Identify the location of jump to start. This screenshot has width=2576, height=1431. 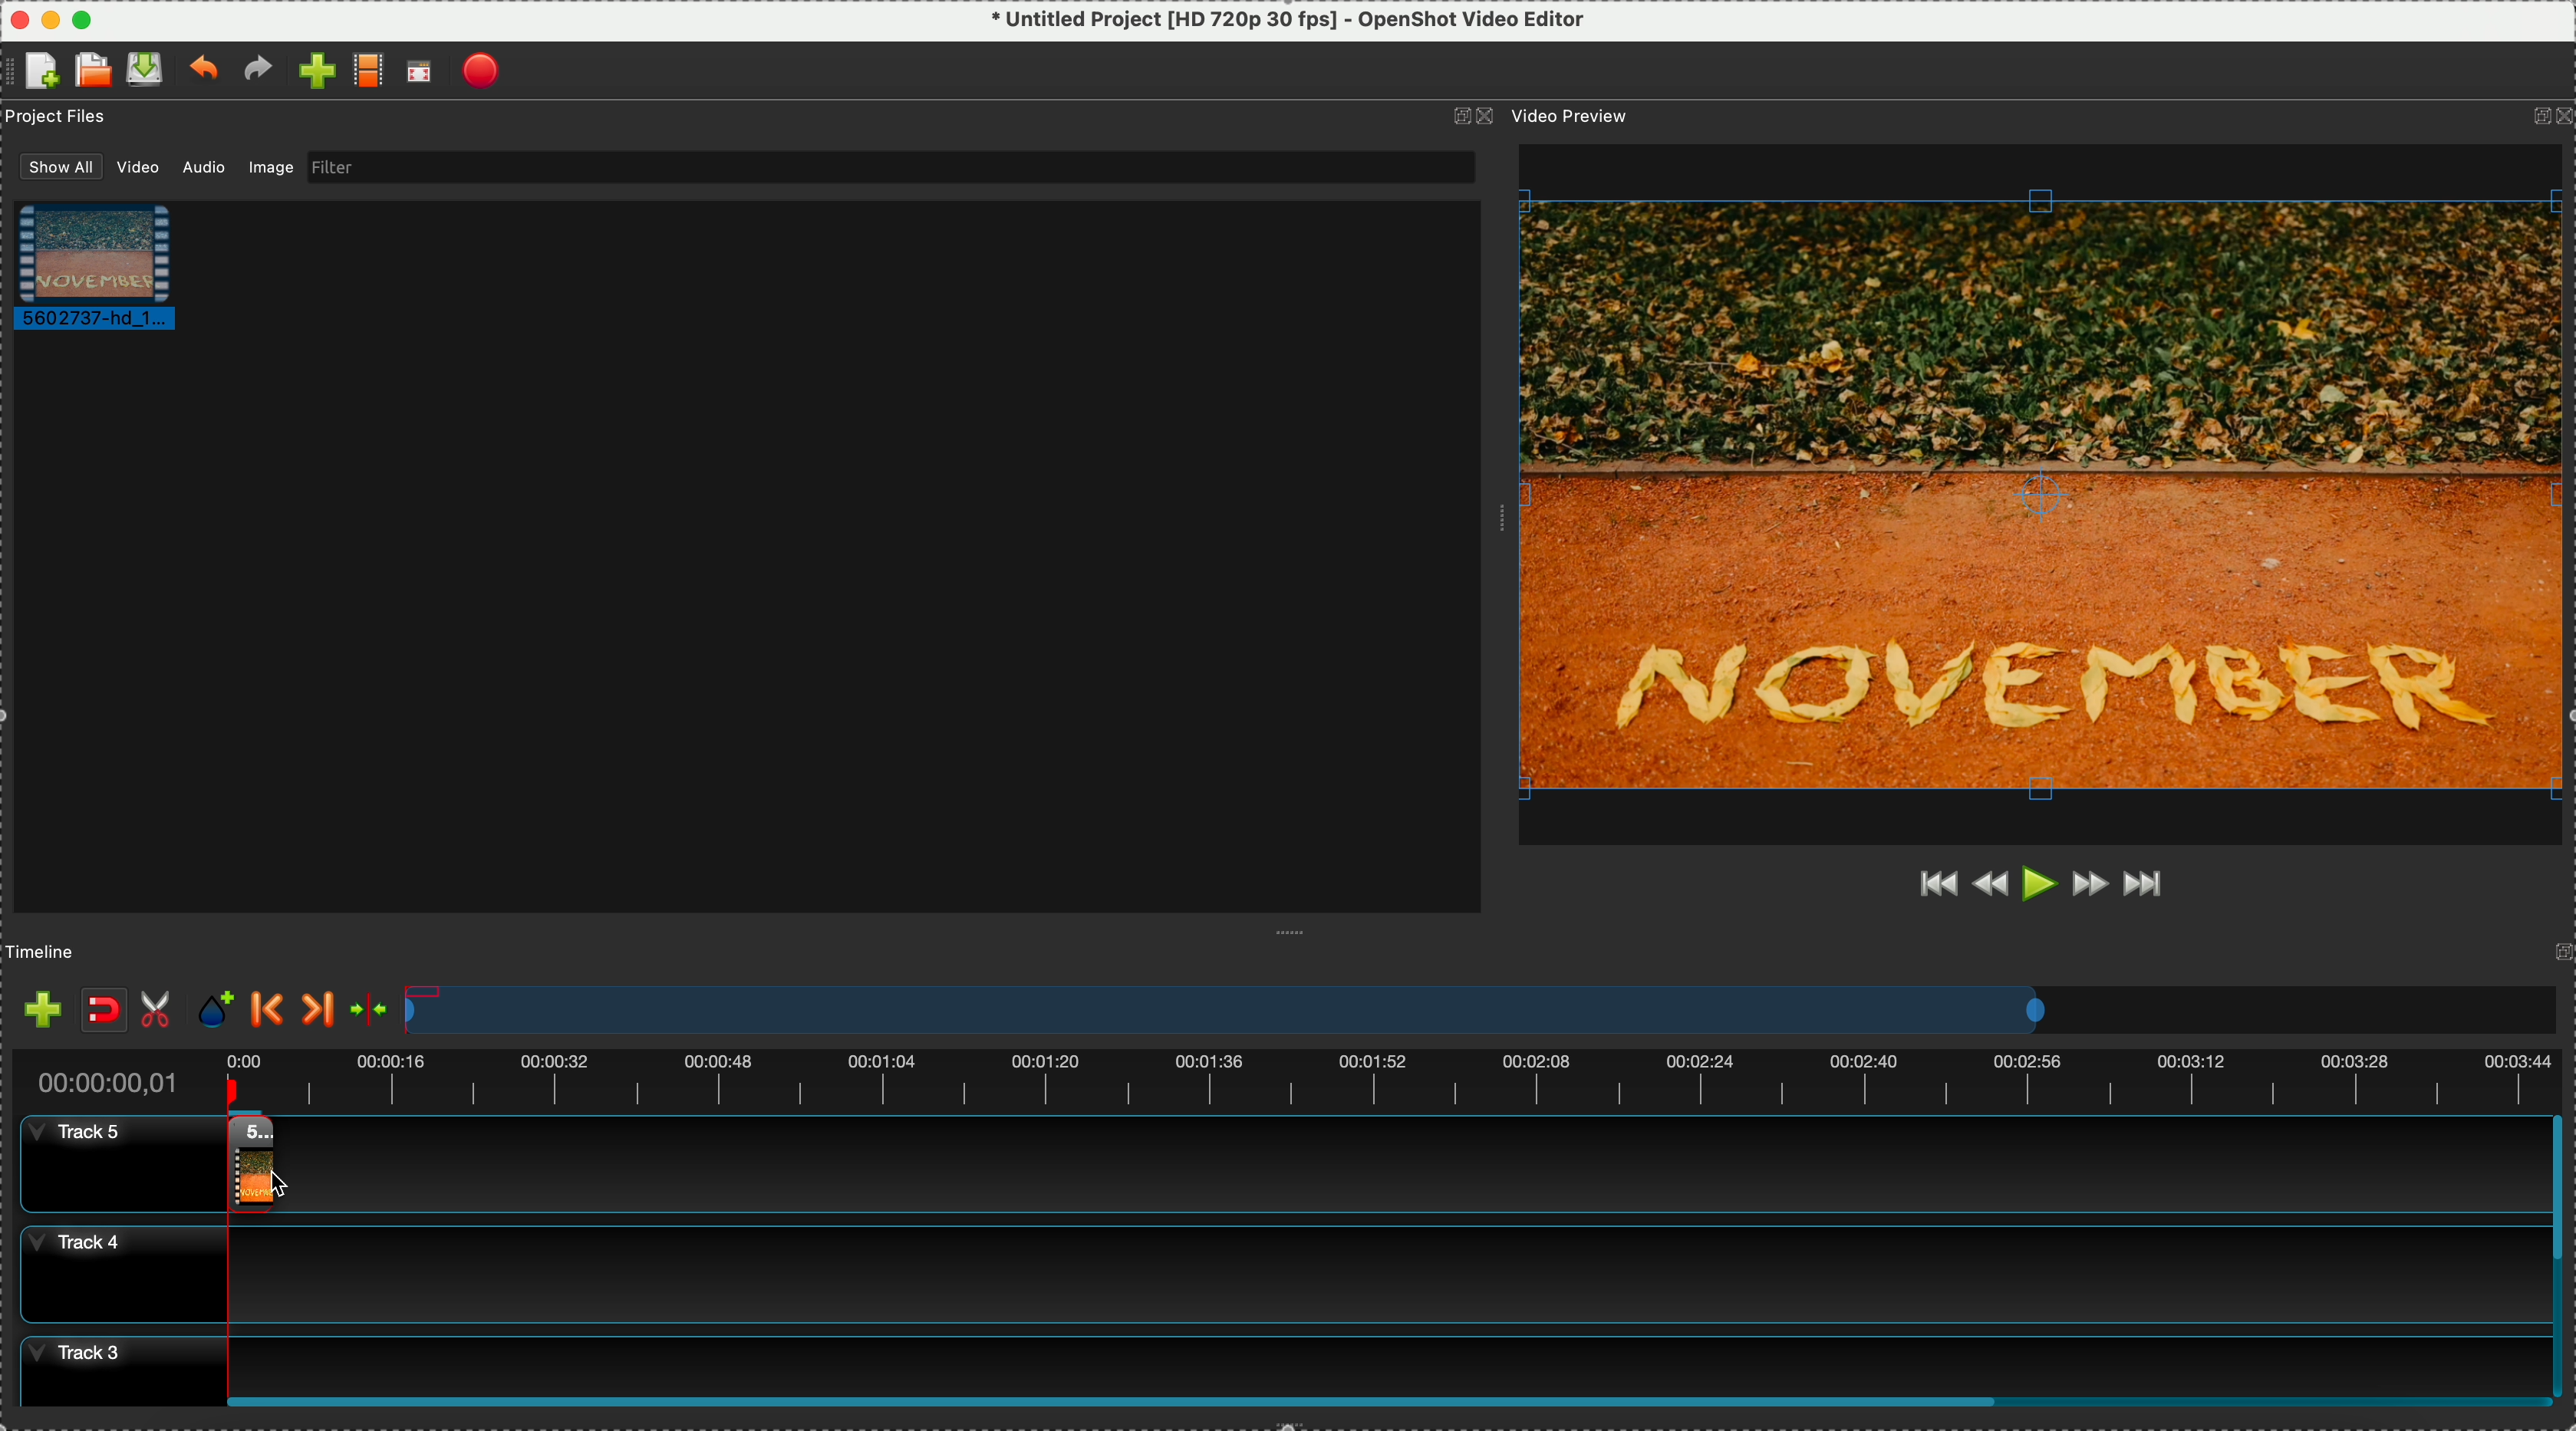
(1935, 882).